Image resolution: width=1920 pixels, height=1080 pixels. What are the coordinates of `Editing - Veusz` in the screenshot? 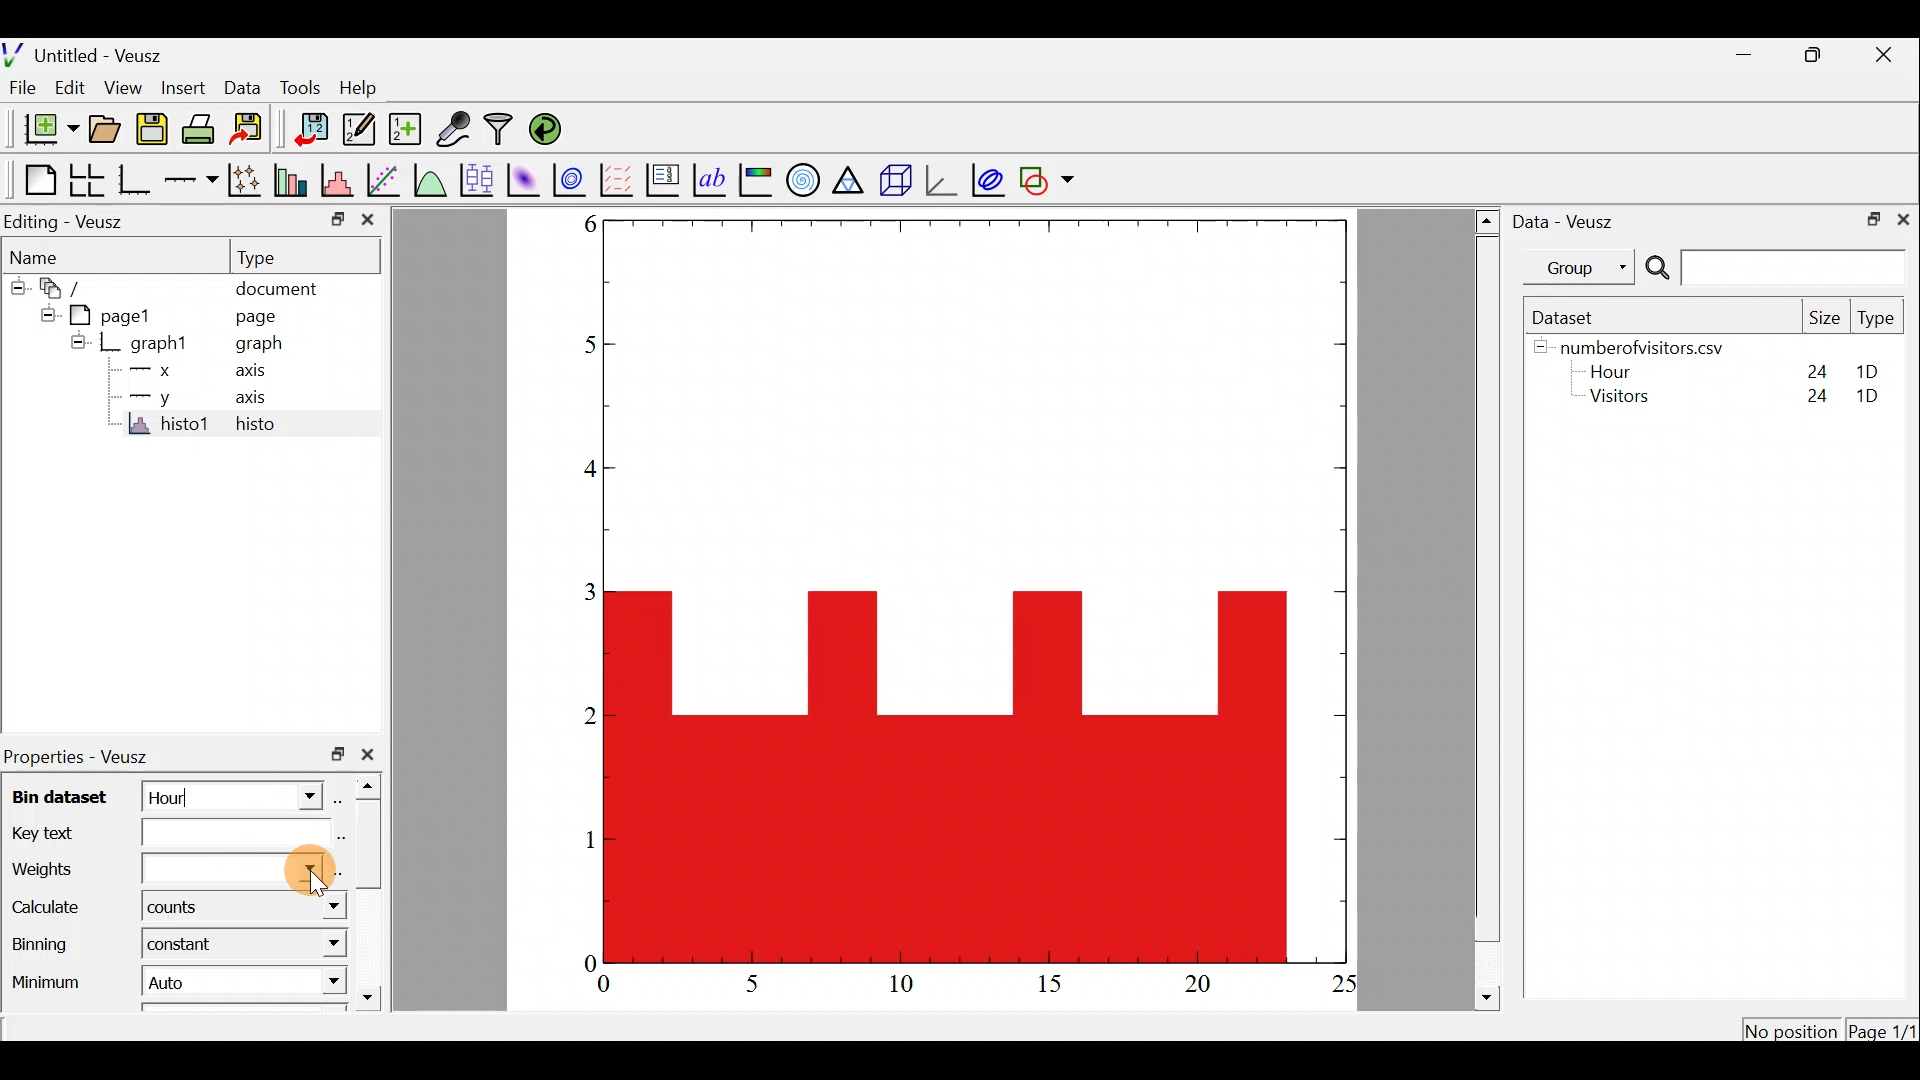 It's located at (68, 221).